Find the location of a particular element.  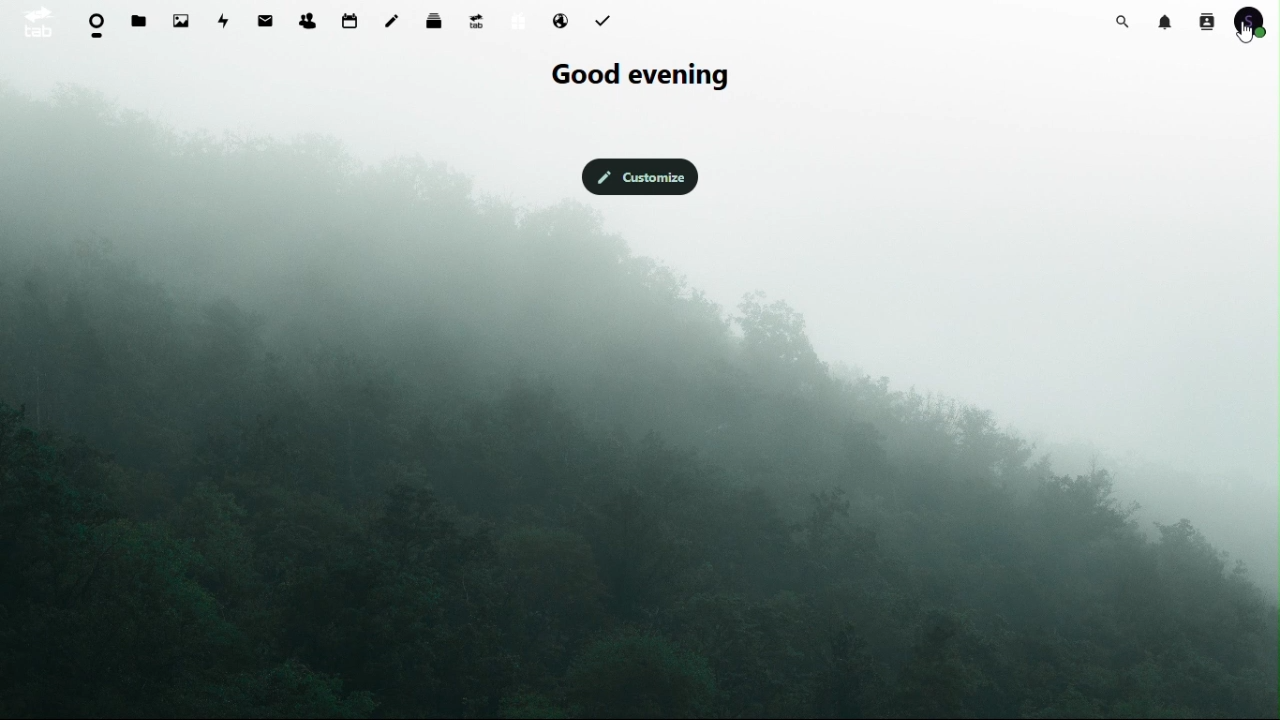

dashboard is located at coordinates (98, 25).